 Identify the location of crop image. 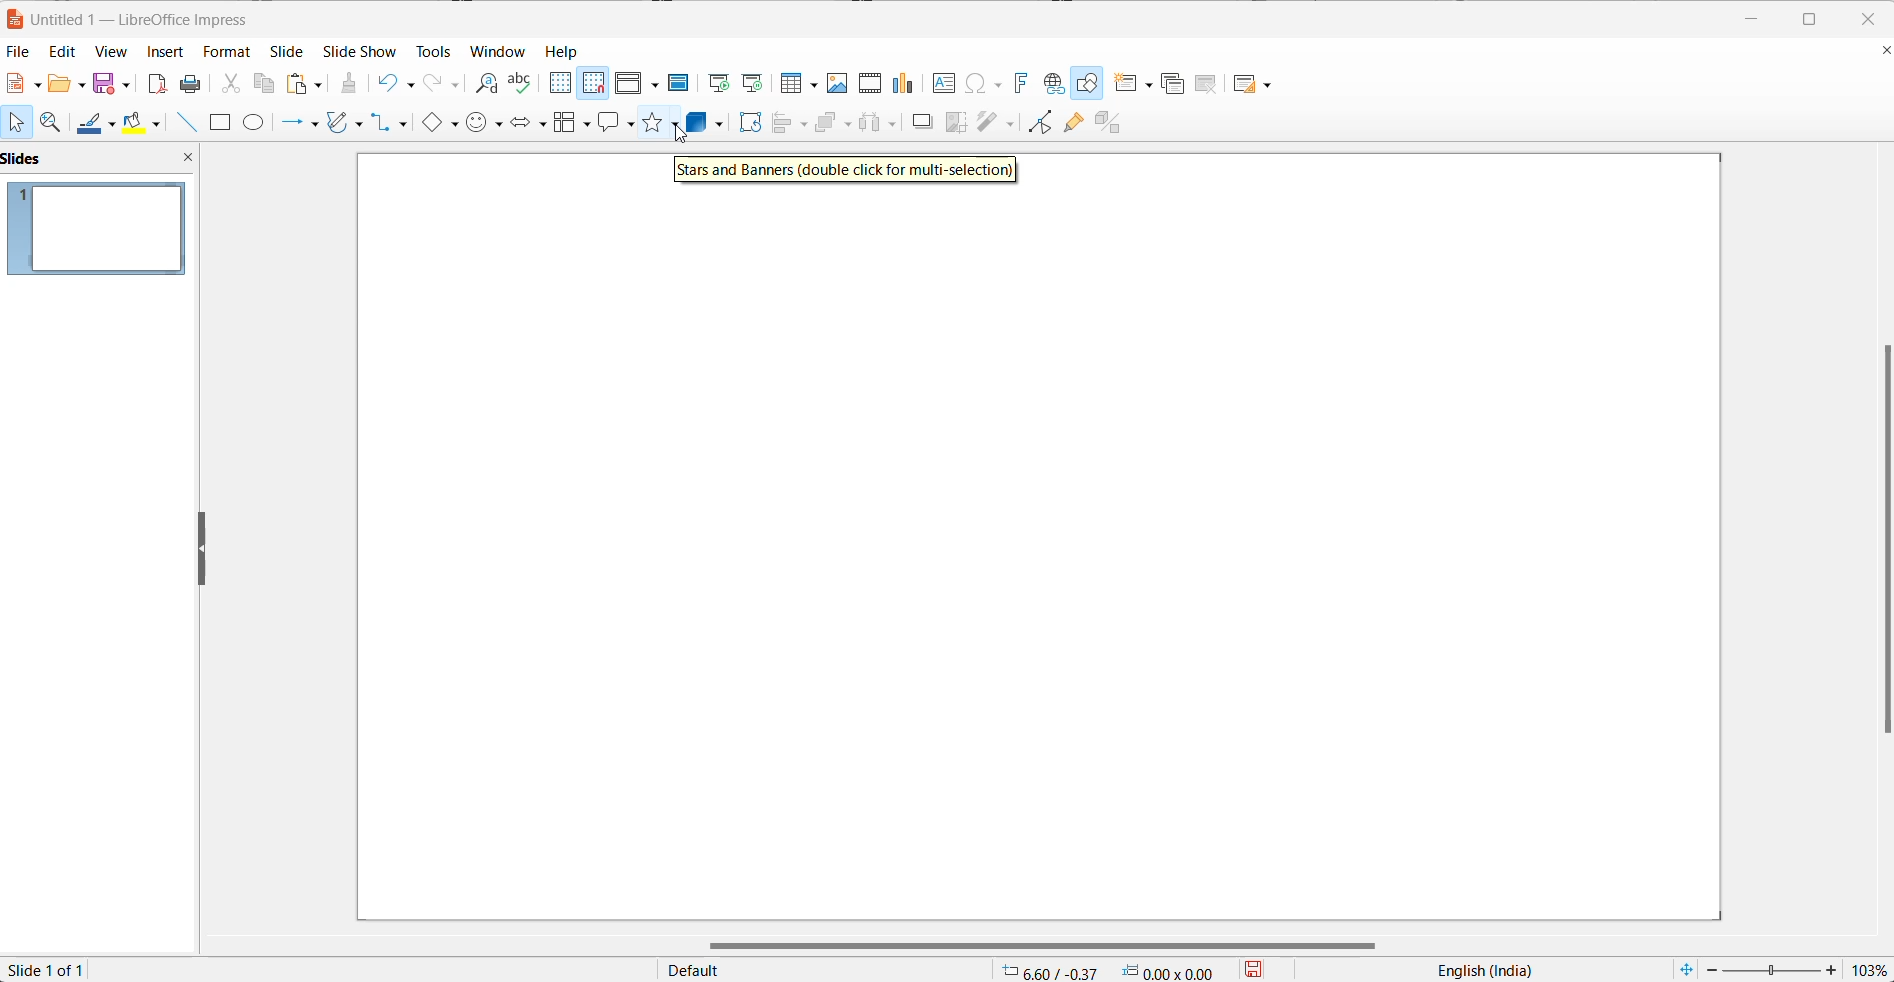
(952, 123).